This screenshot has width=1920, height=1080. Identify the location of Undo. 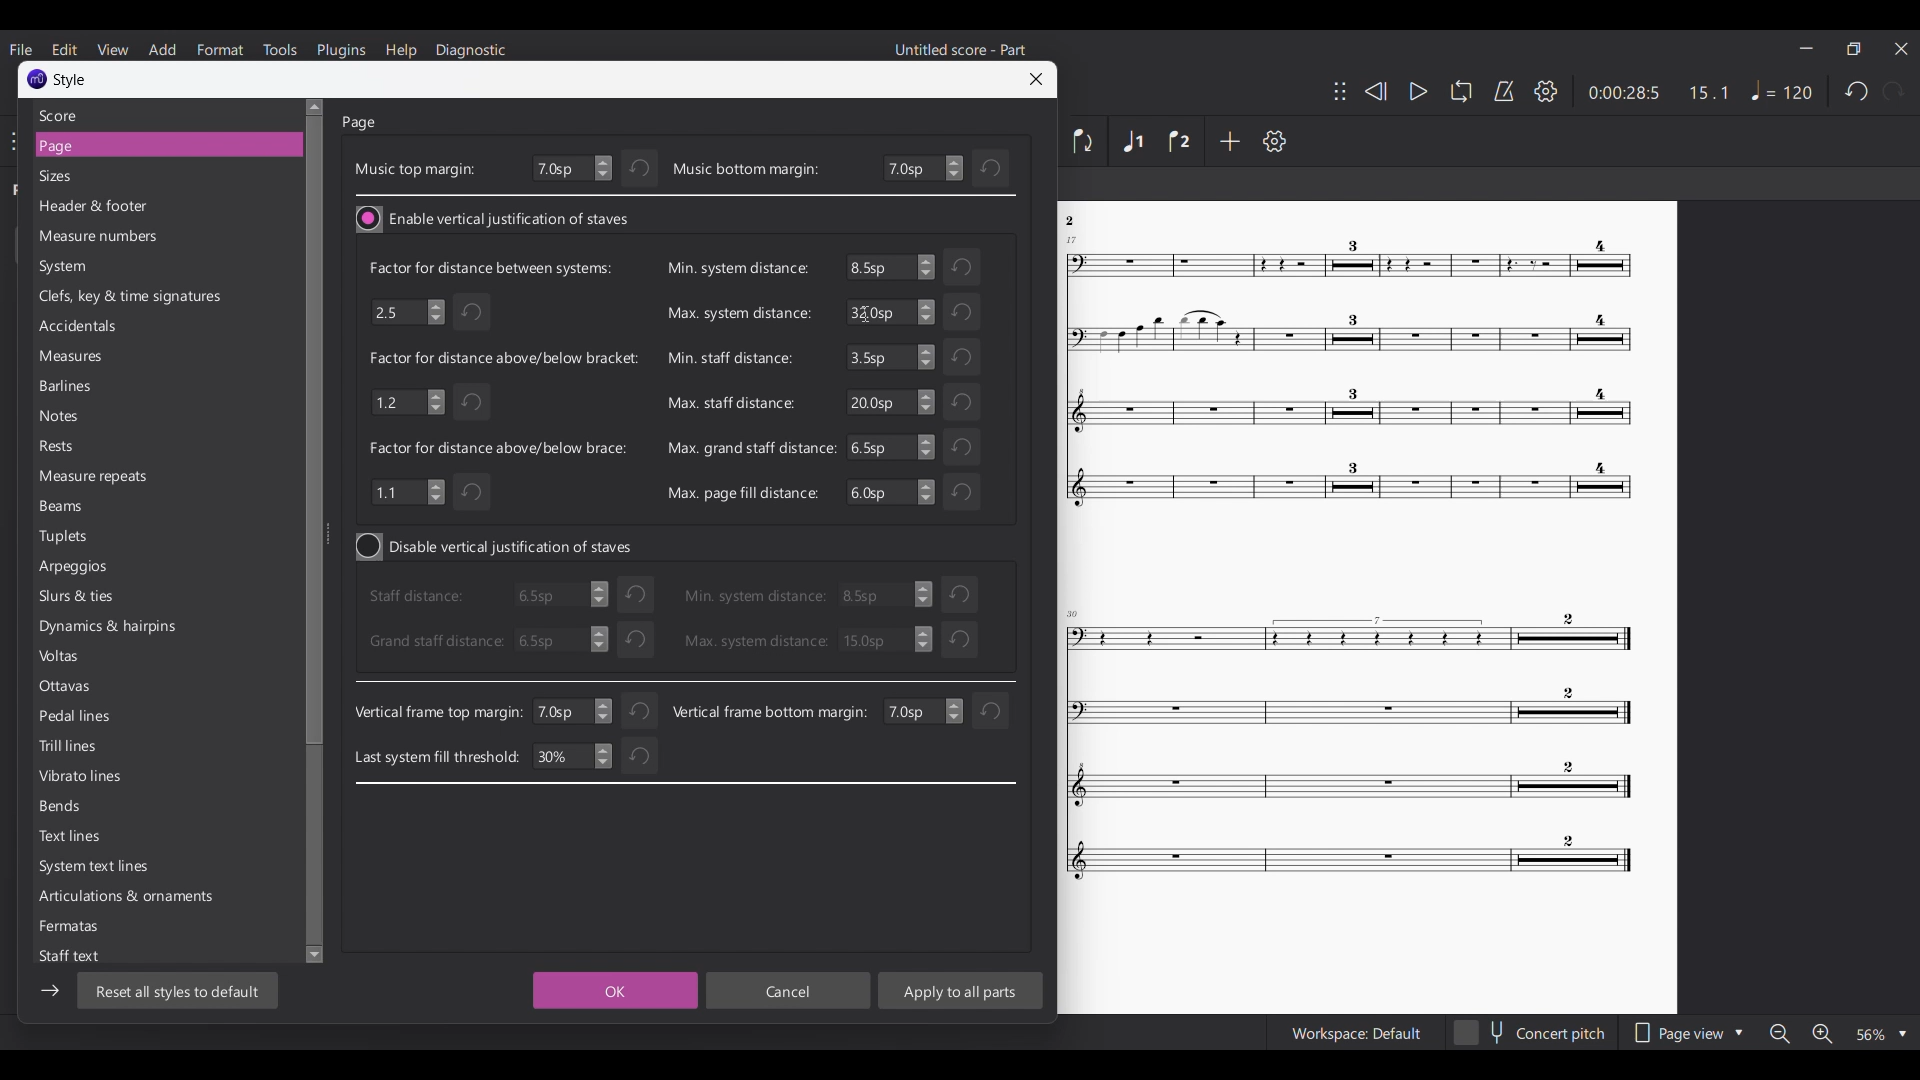
(964, 268).